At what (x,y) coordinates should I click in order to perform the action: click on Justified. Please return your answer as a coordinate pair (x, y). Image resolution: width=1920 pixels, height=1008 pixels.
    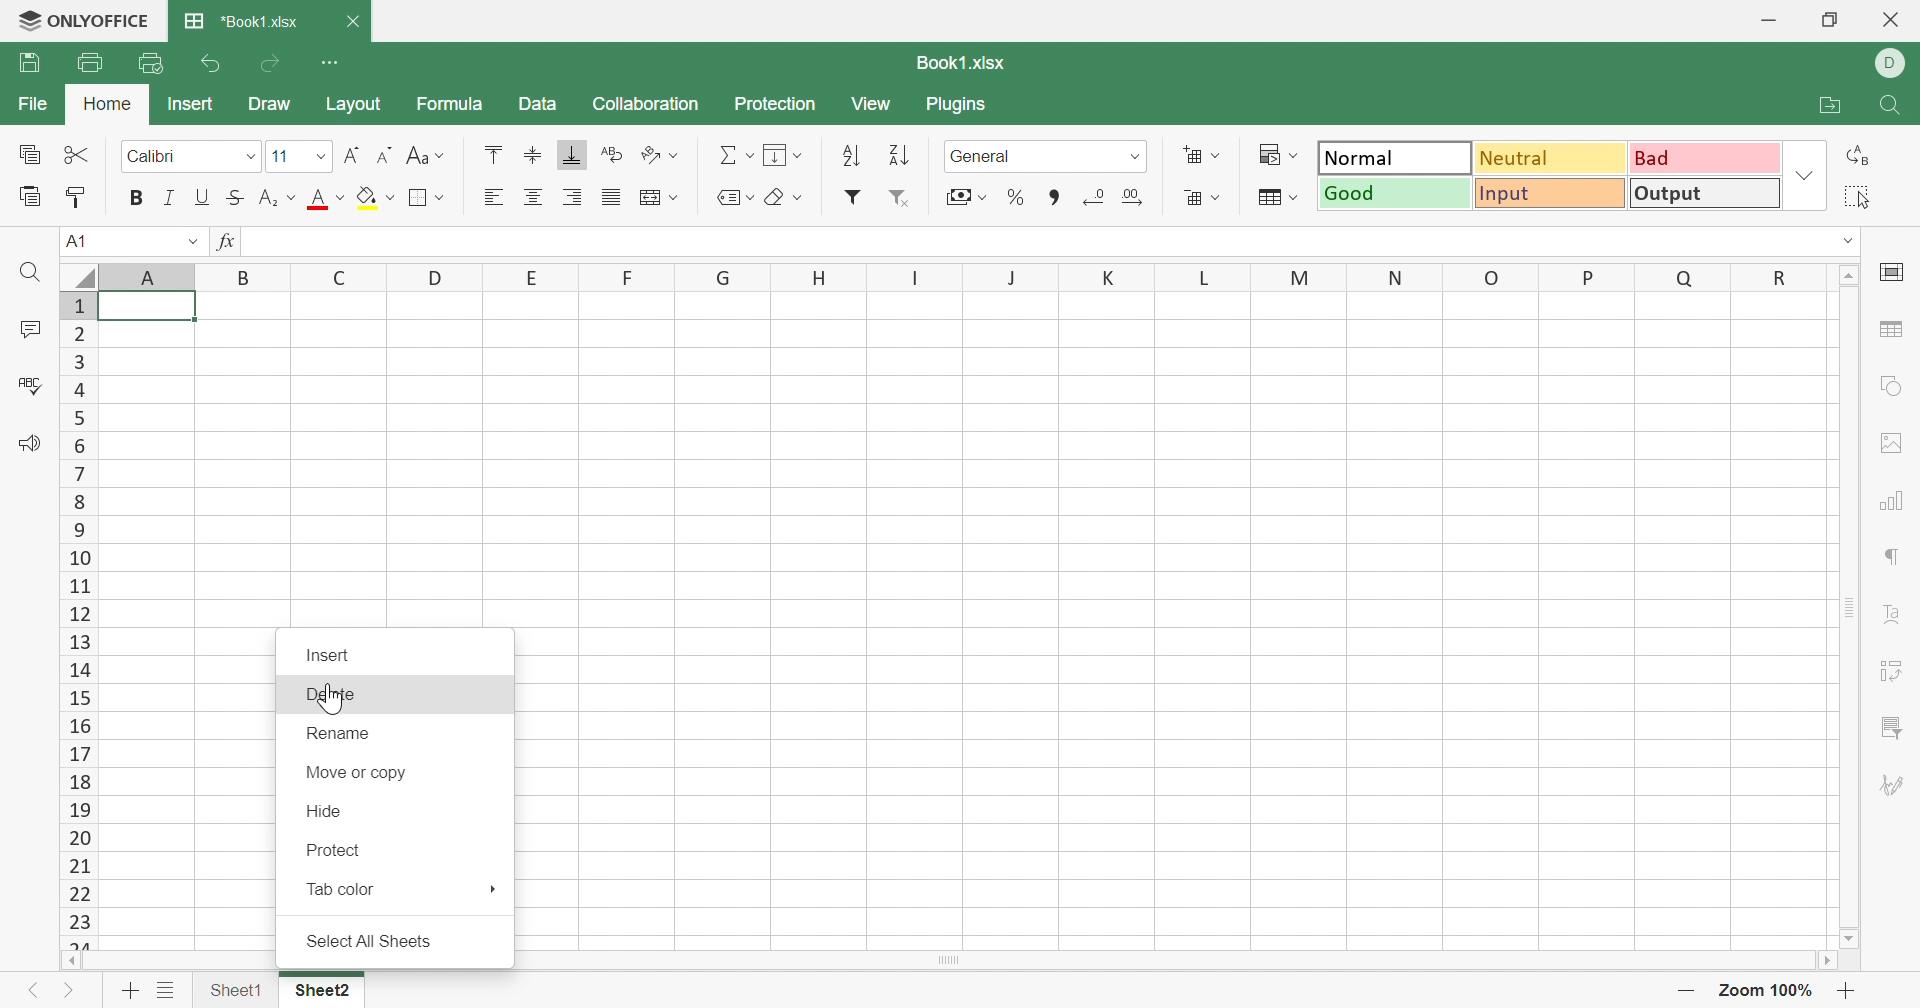
    Looking at the image, I should click on (610, 199).